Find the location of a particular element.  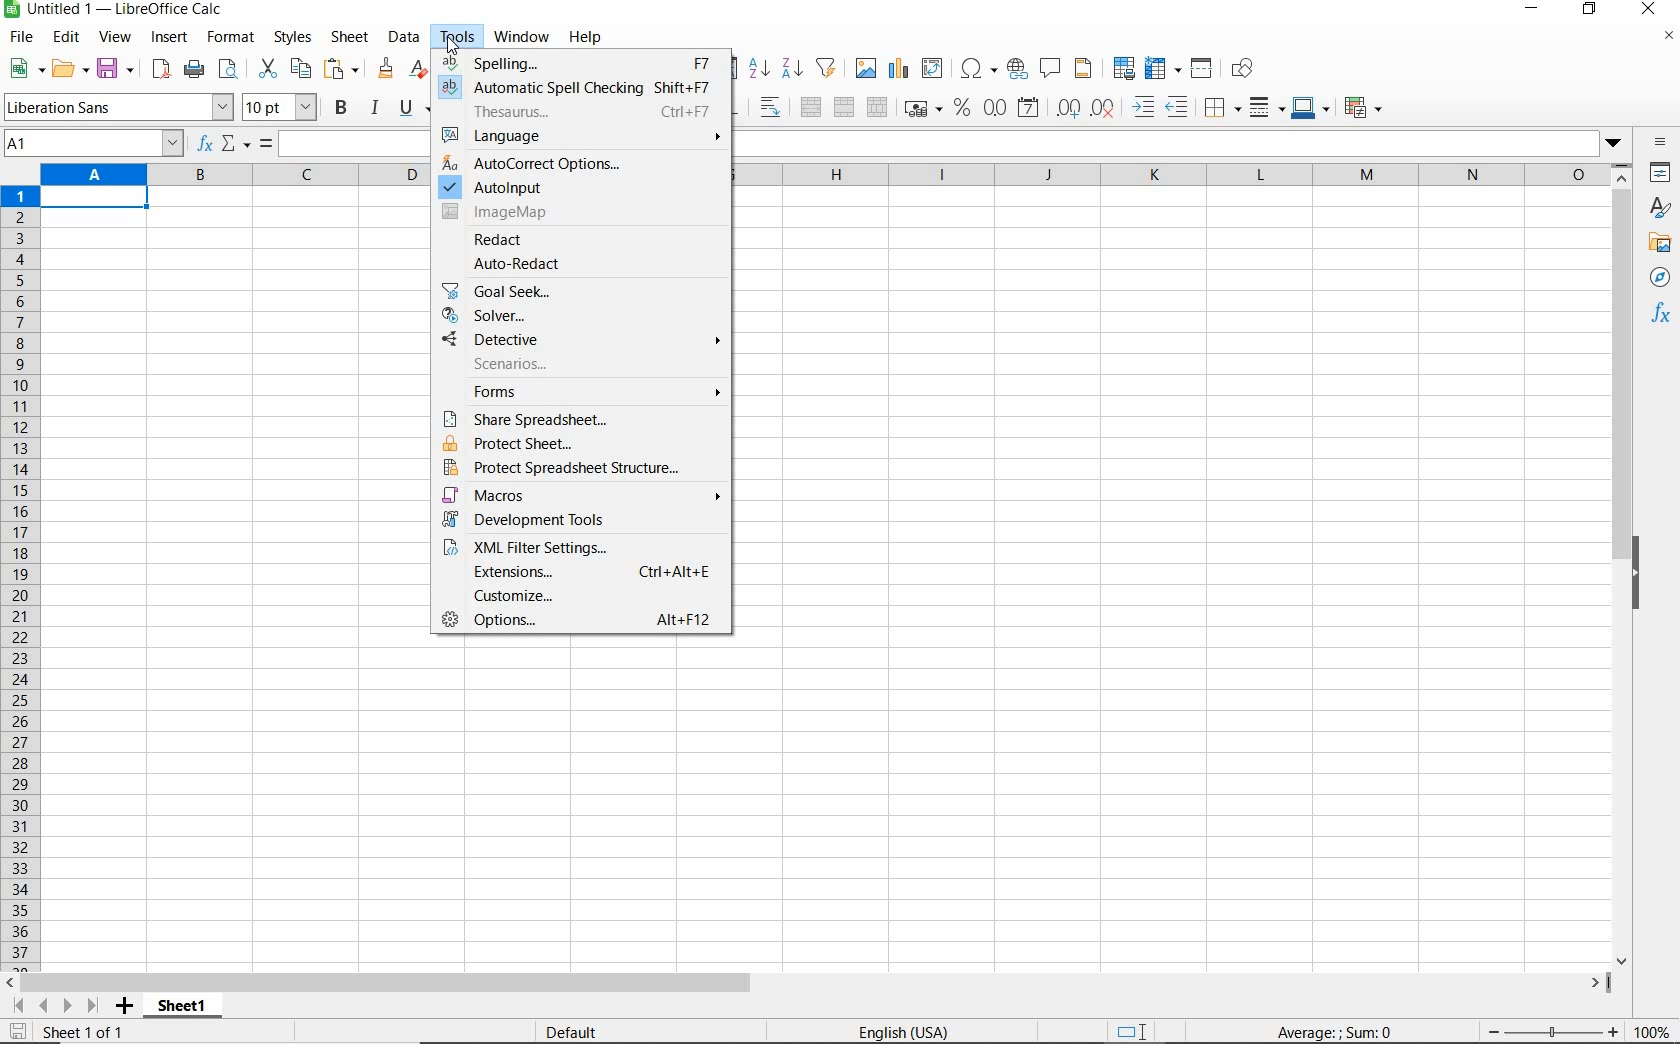

insert image is located at coordinates (864, 67).